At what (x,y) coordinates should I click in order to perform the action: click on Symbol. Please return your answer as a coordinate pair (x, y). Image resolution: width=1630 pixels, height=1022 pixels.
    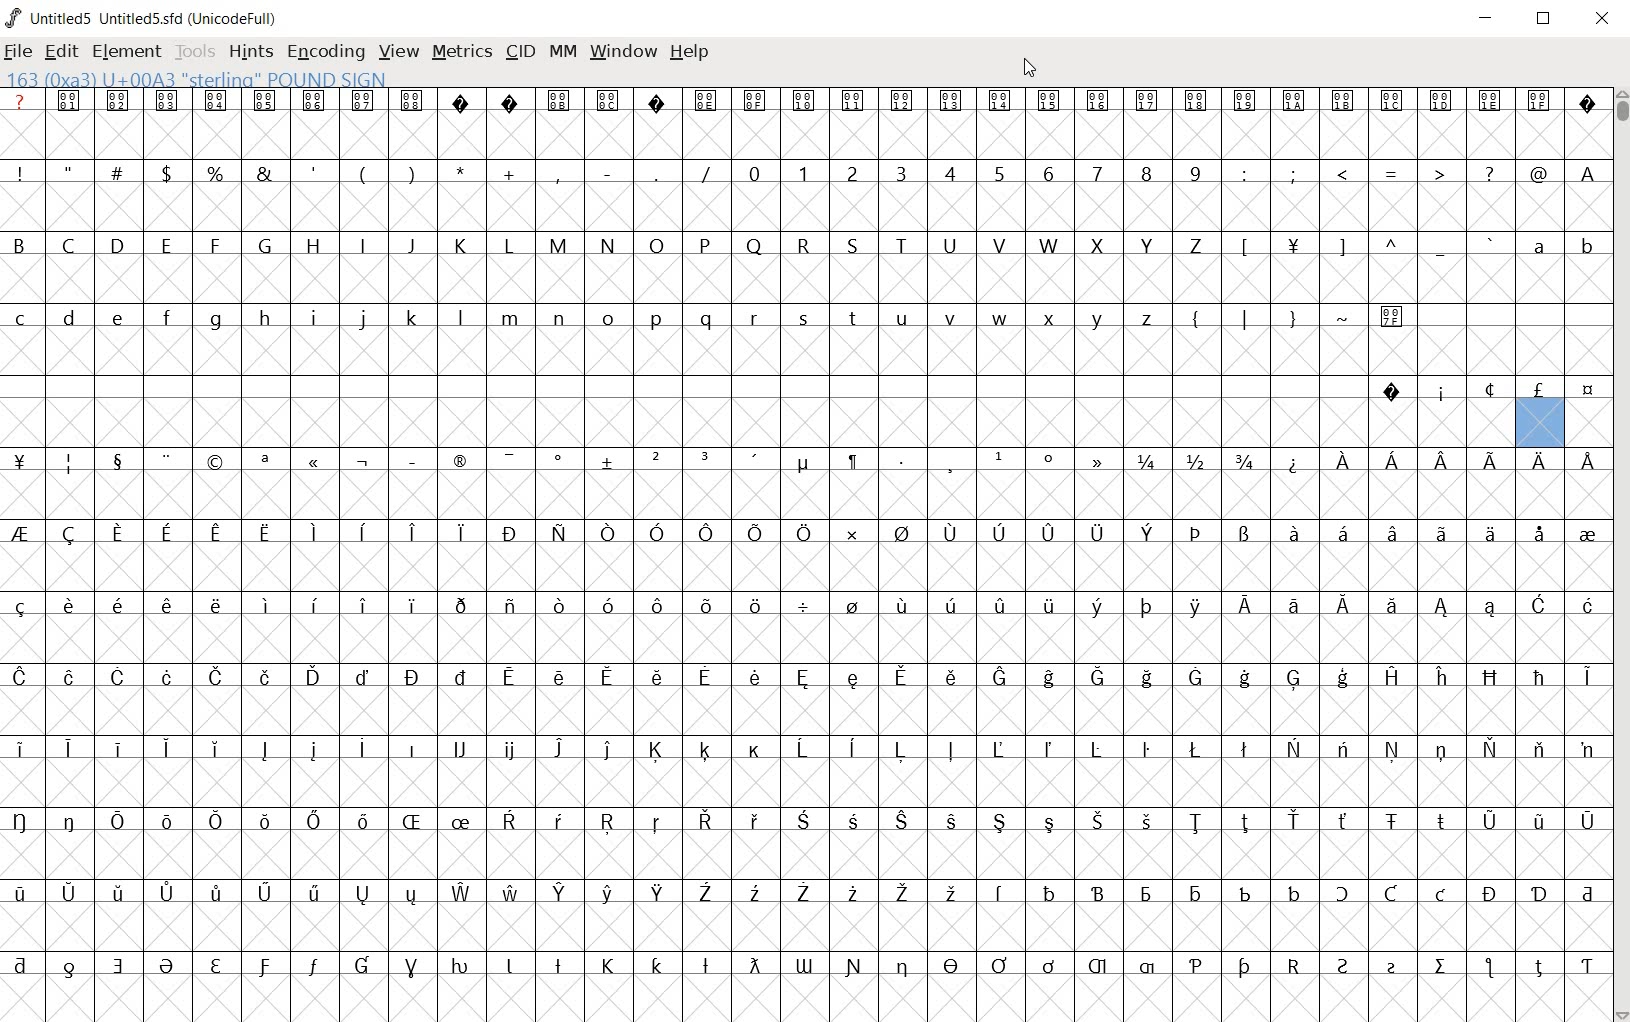
    Looking at the image, I should click on (561, 893).